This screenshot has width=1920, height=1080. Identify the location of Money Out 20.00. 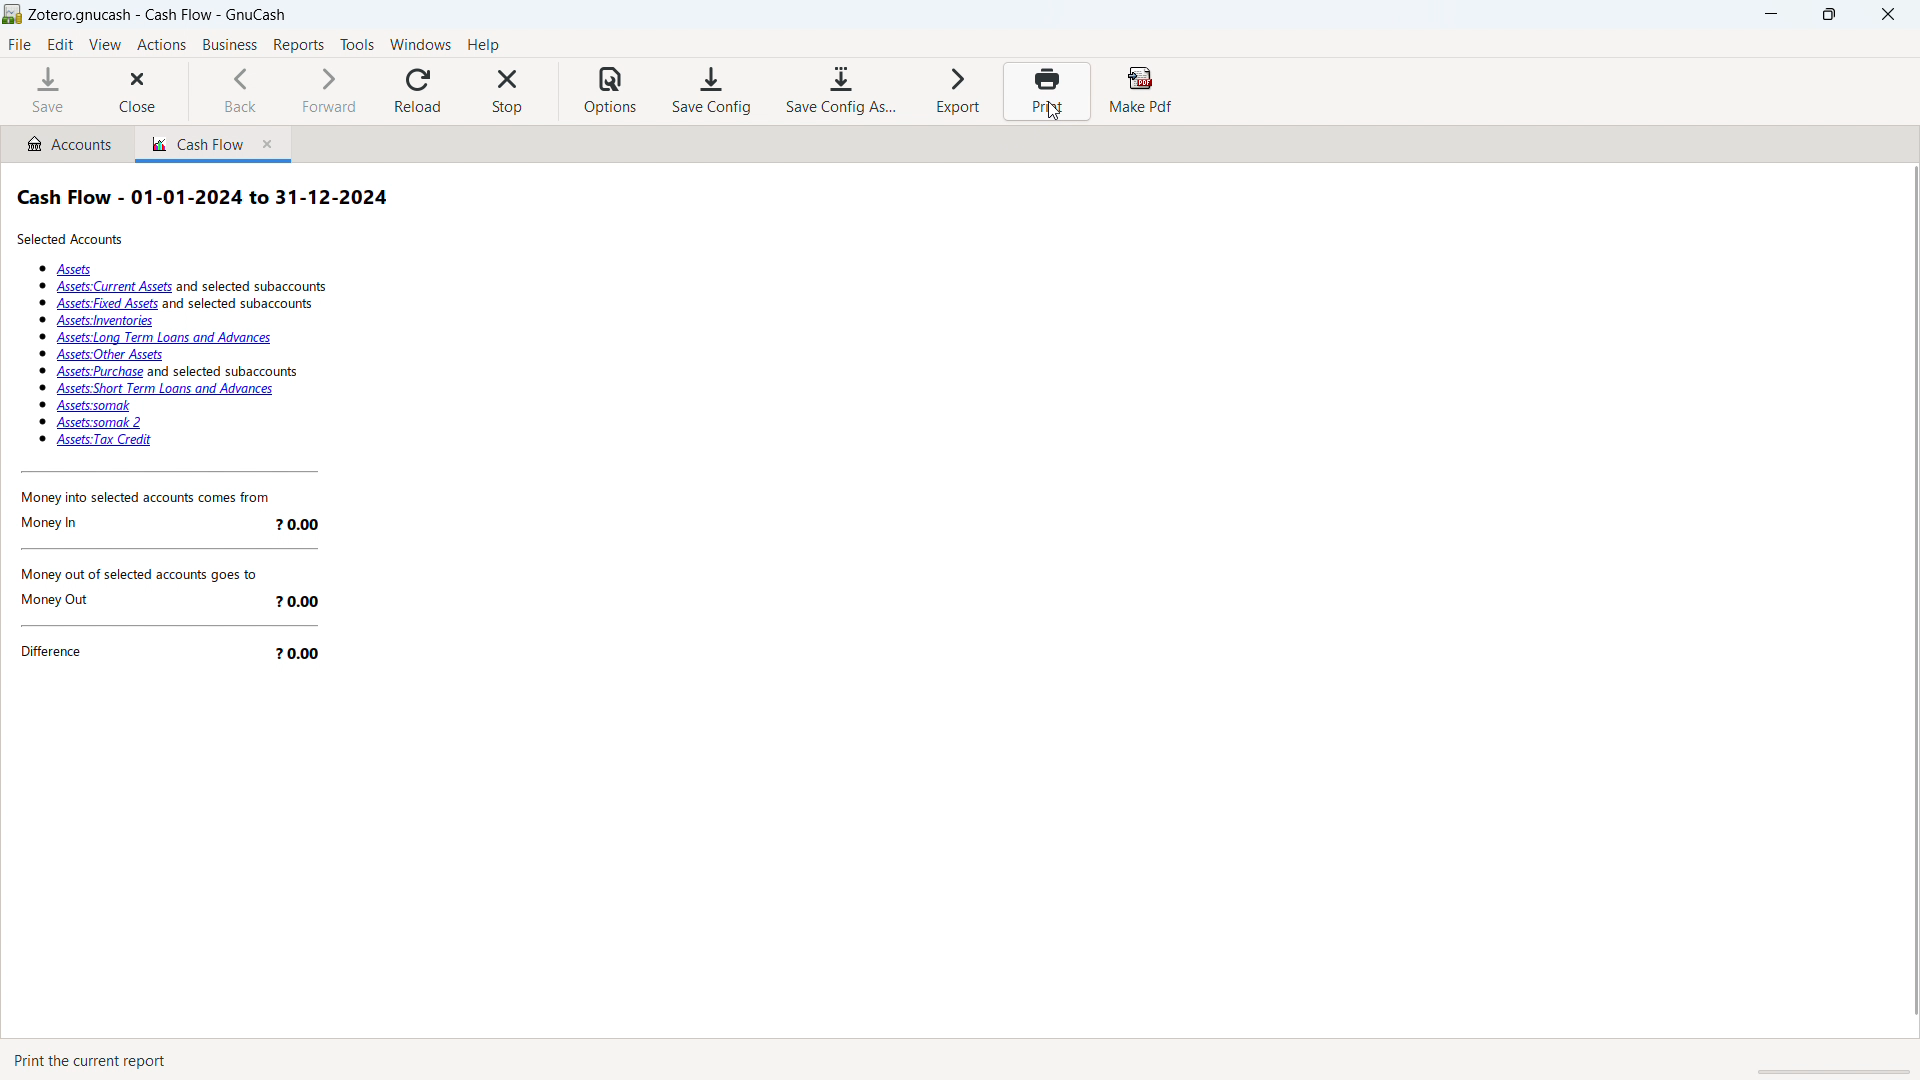
(176, 599).